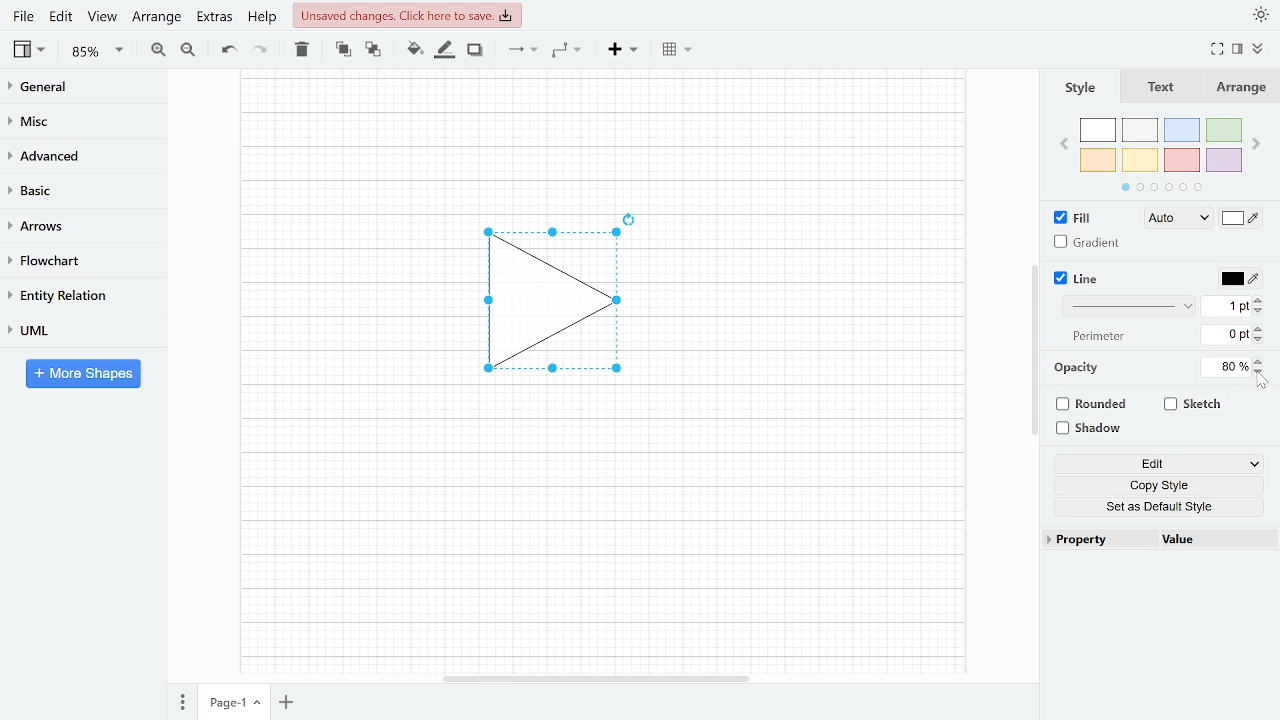 This screenshot has width=1280, height=720. Describe the element at coordinates (223, 703) in the screenshot. I see `Current page` at that location.